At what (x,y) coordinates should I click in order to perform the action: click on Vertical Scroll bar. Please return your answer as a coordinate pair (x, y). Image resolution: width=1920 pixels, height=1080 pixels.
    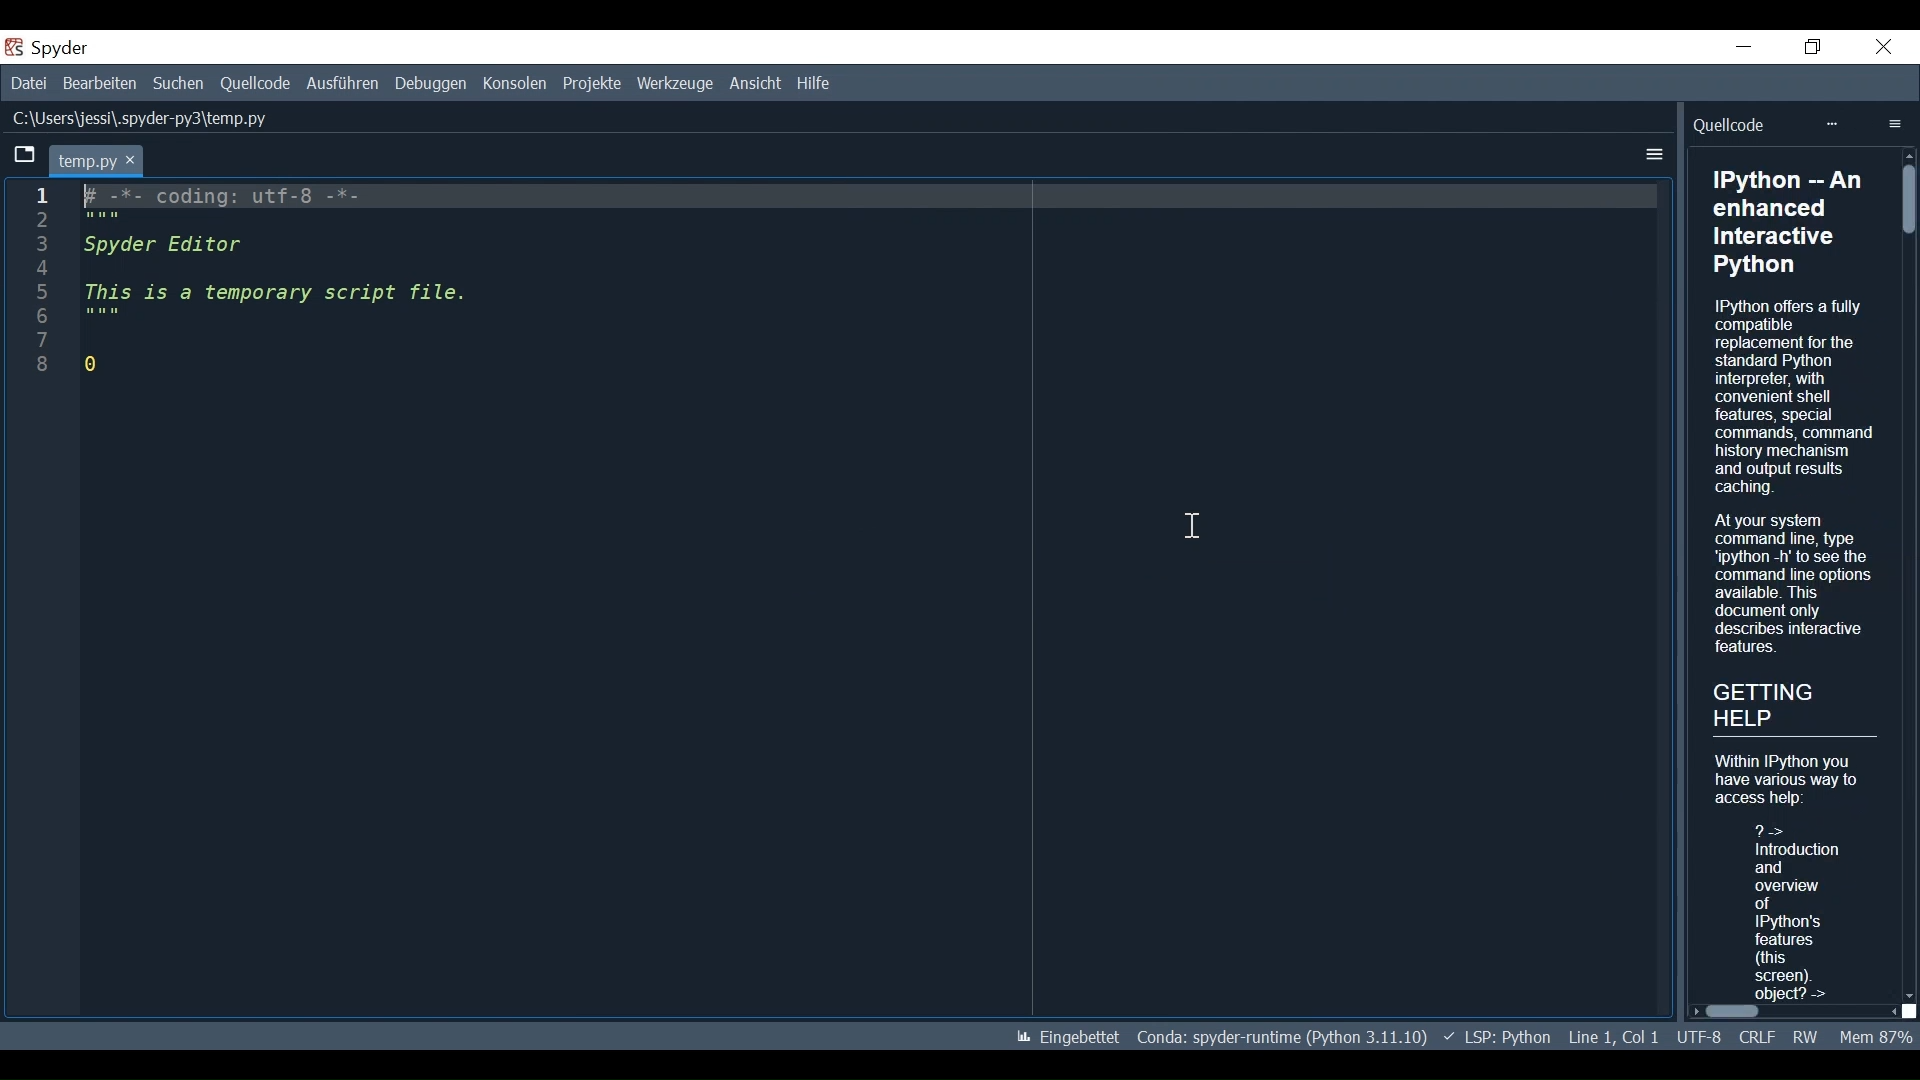
    Looking at the image, I should click on (1907, 575).